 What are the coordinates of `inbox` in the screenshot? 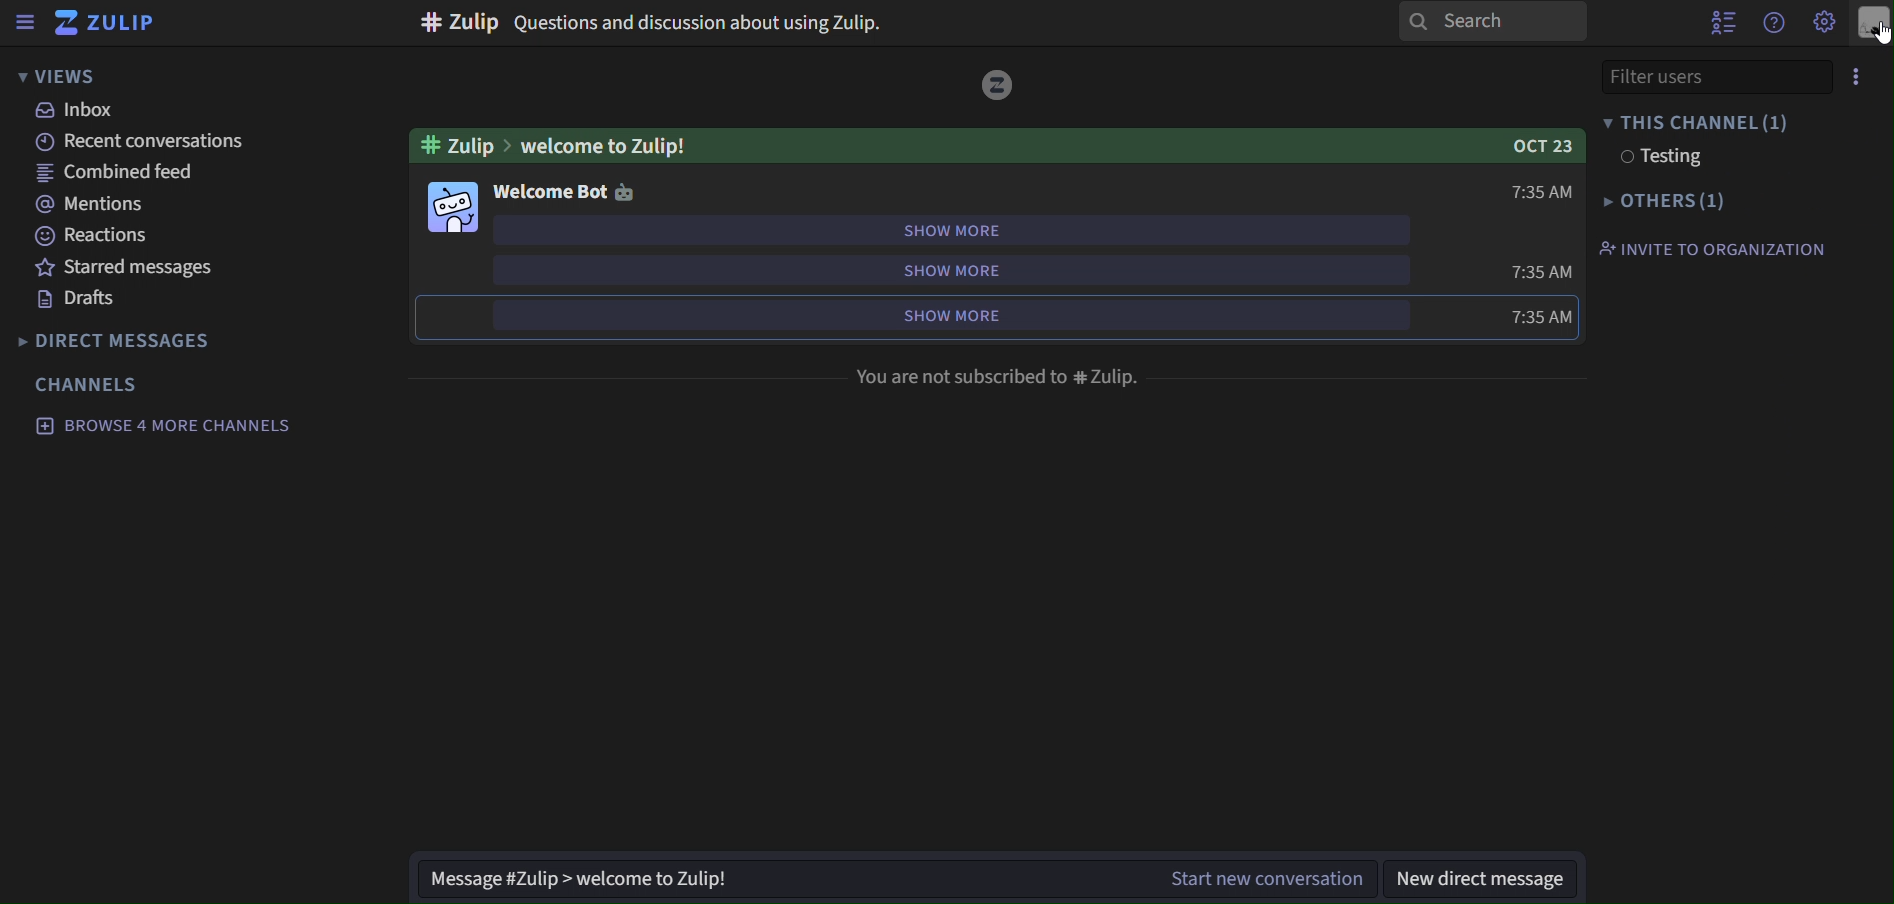 It's located at (77, 112).